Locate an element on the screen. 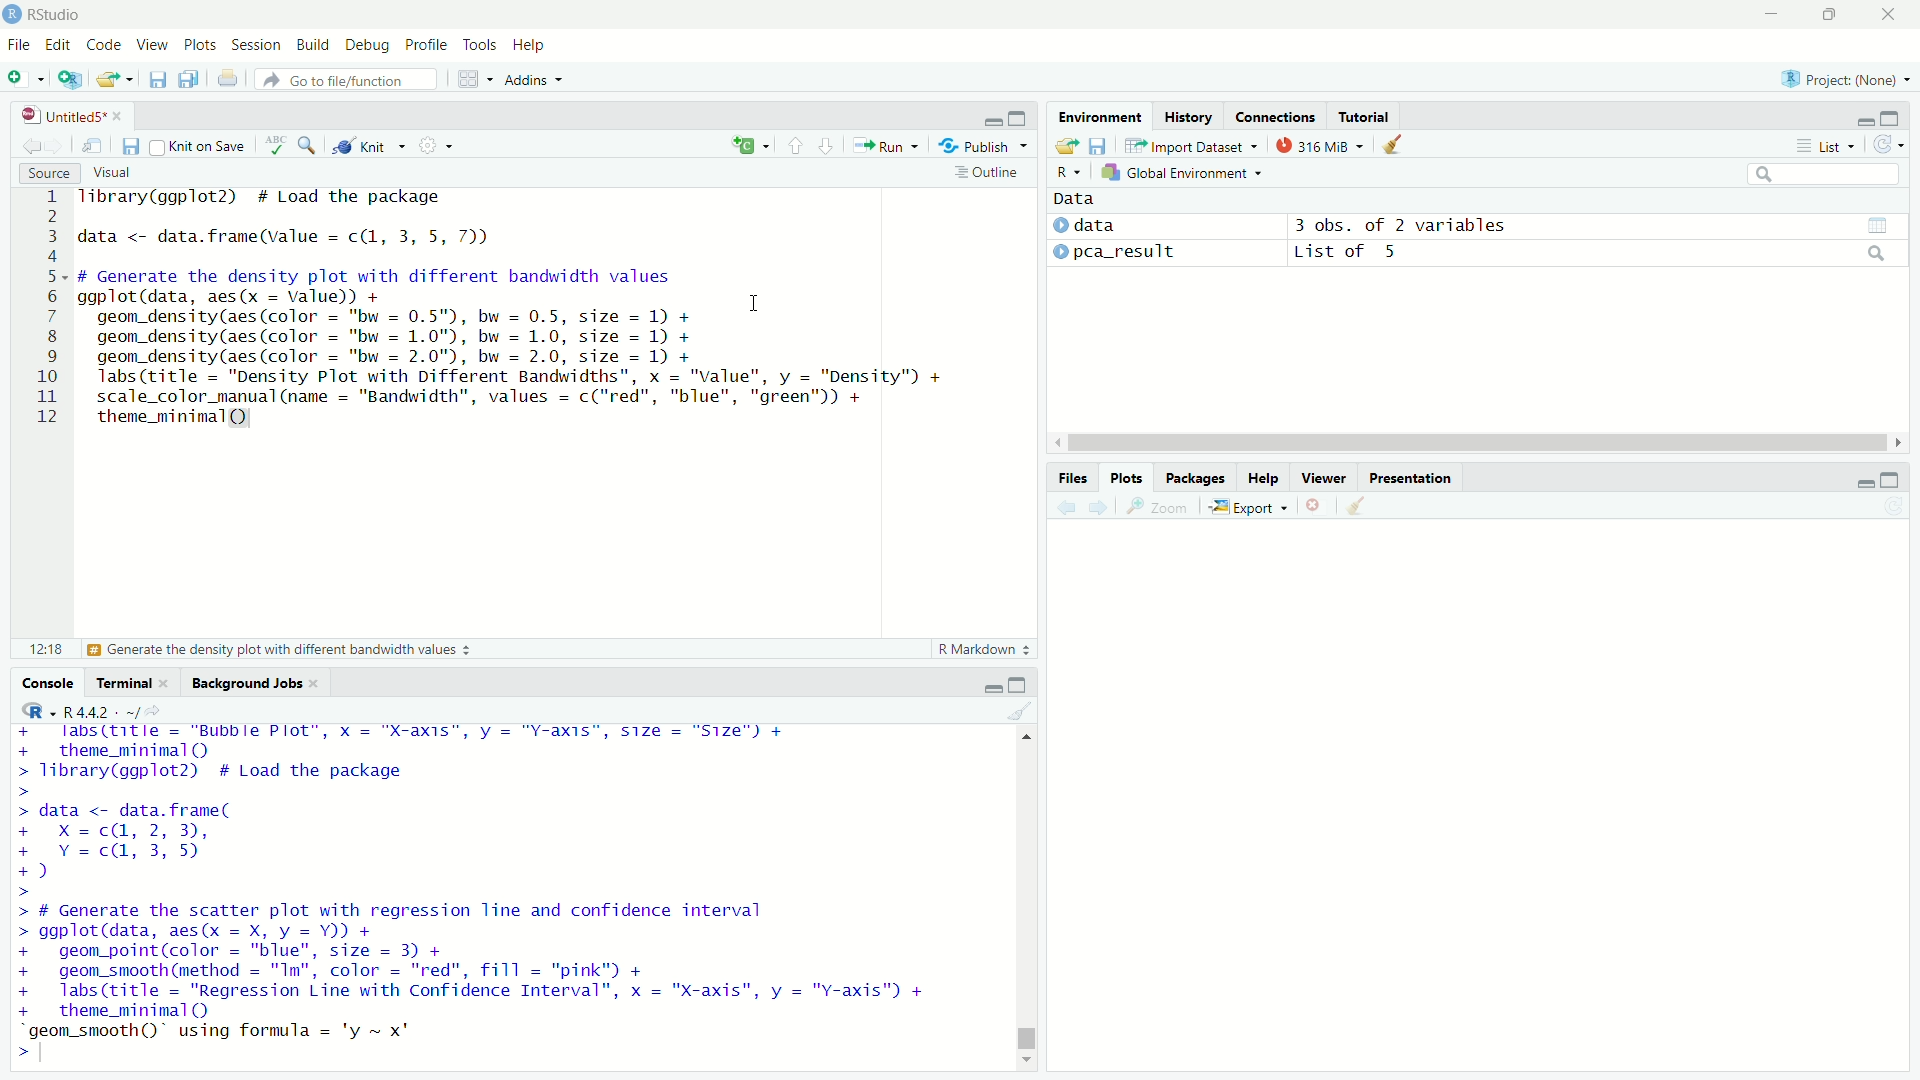 The height and width of the screenshot is (1080, 1920). 12:18 is located at coordinates (46, 648).